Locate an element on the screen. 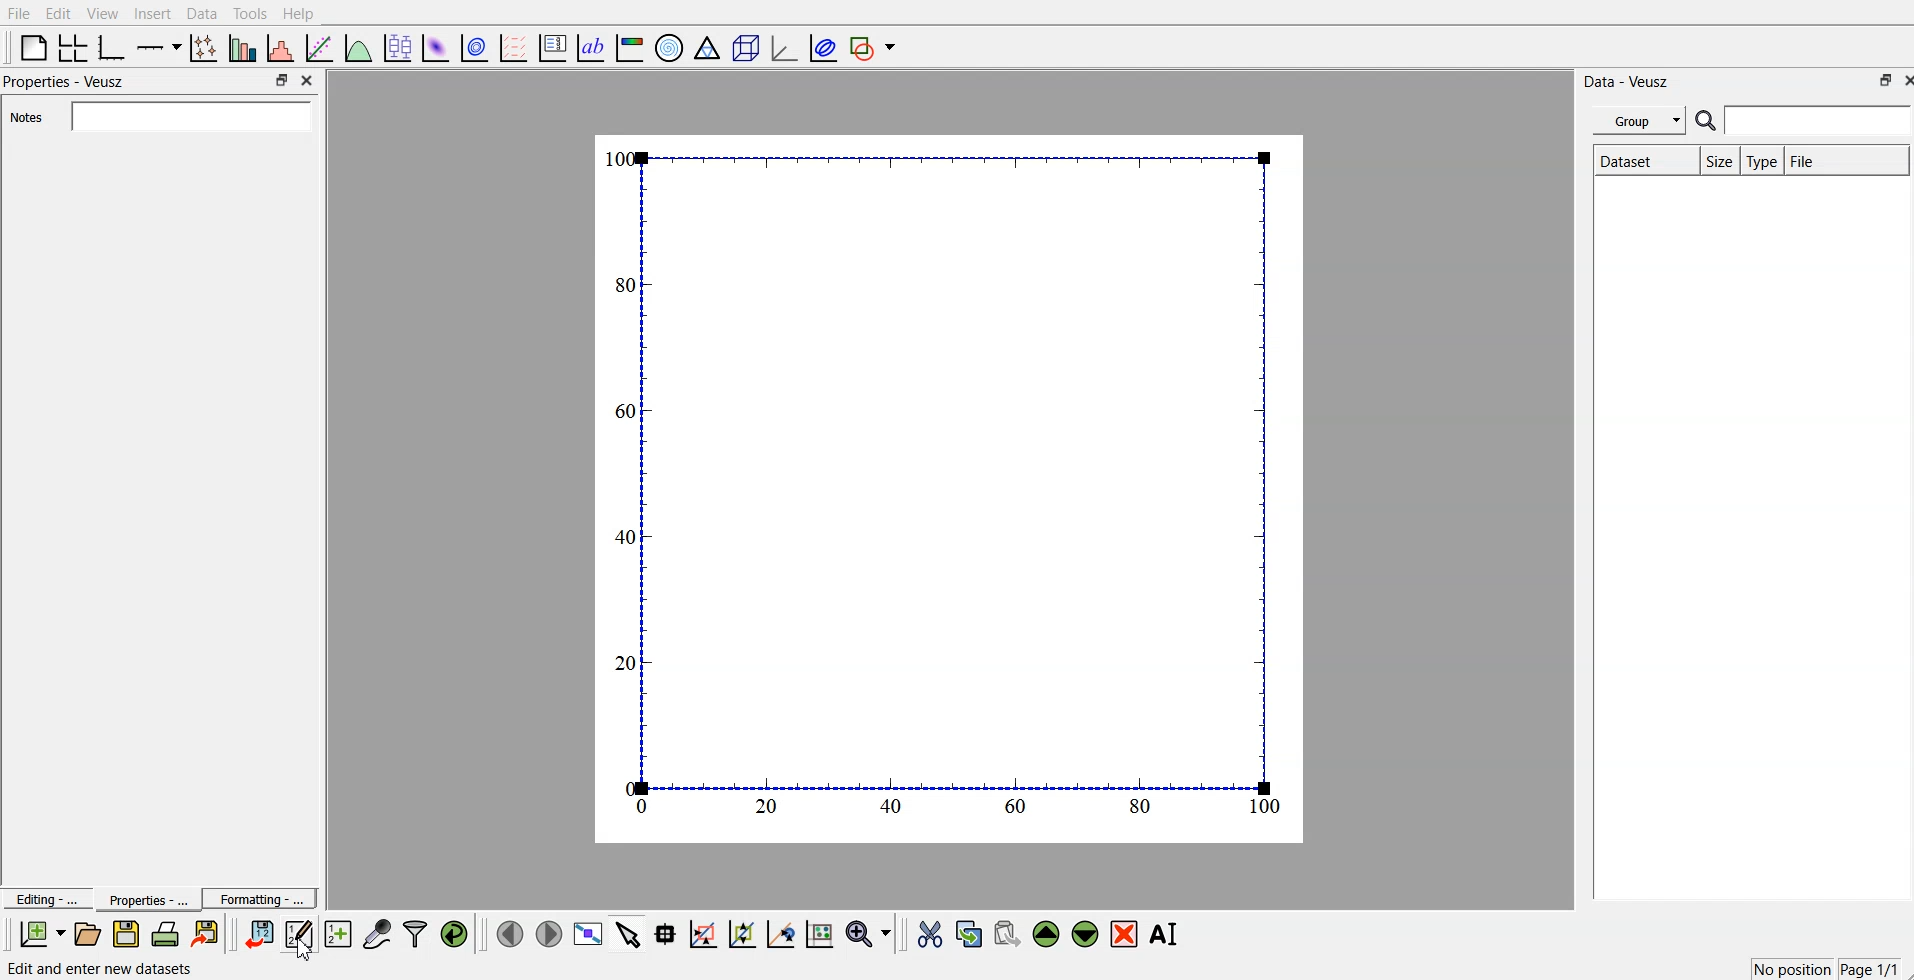  Editing is located at coordinates (45, 897).